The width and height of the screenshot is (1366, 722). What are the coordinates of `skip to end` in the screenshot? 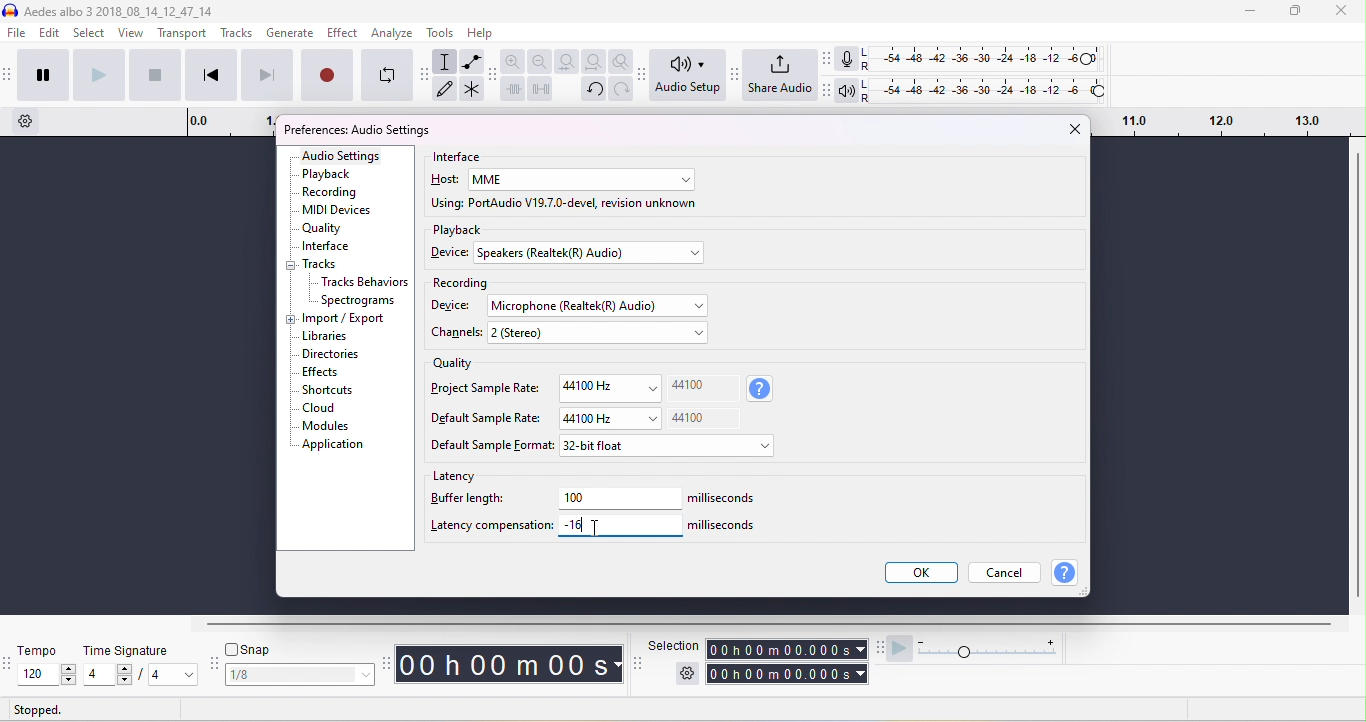 It's located at (266, 74).